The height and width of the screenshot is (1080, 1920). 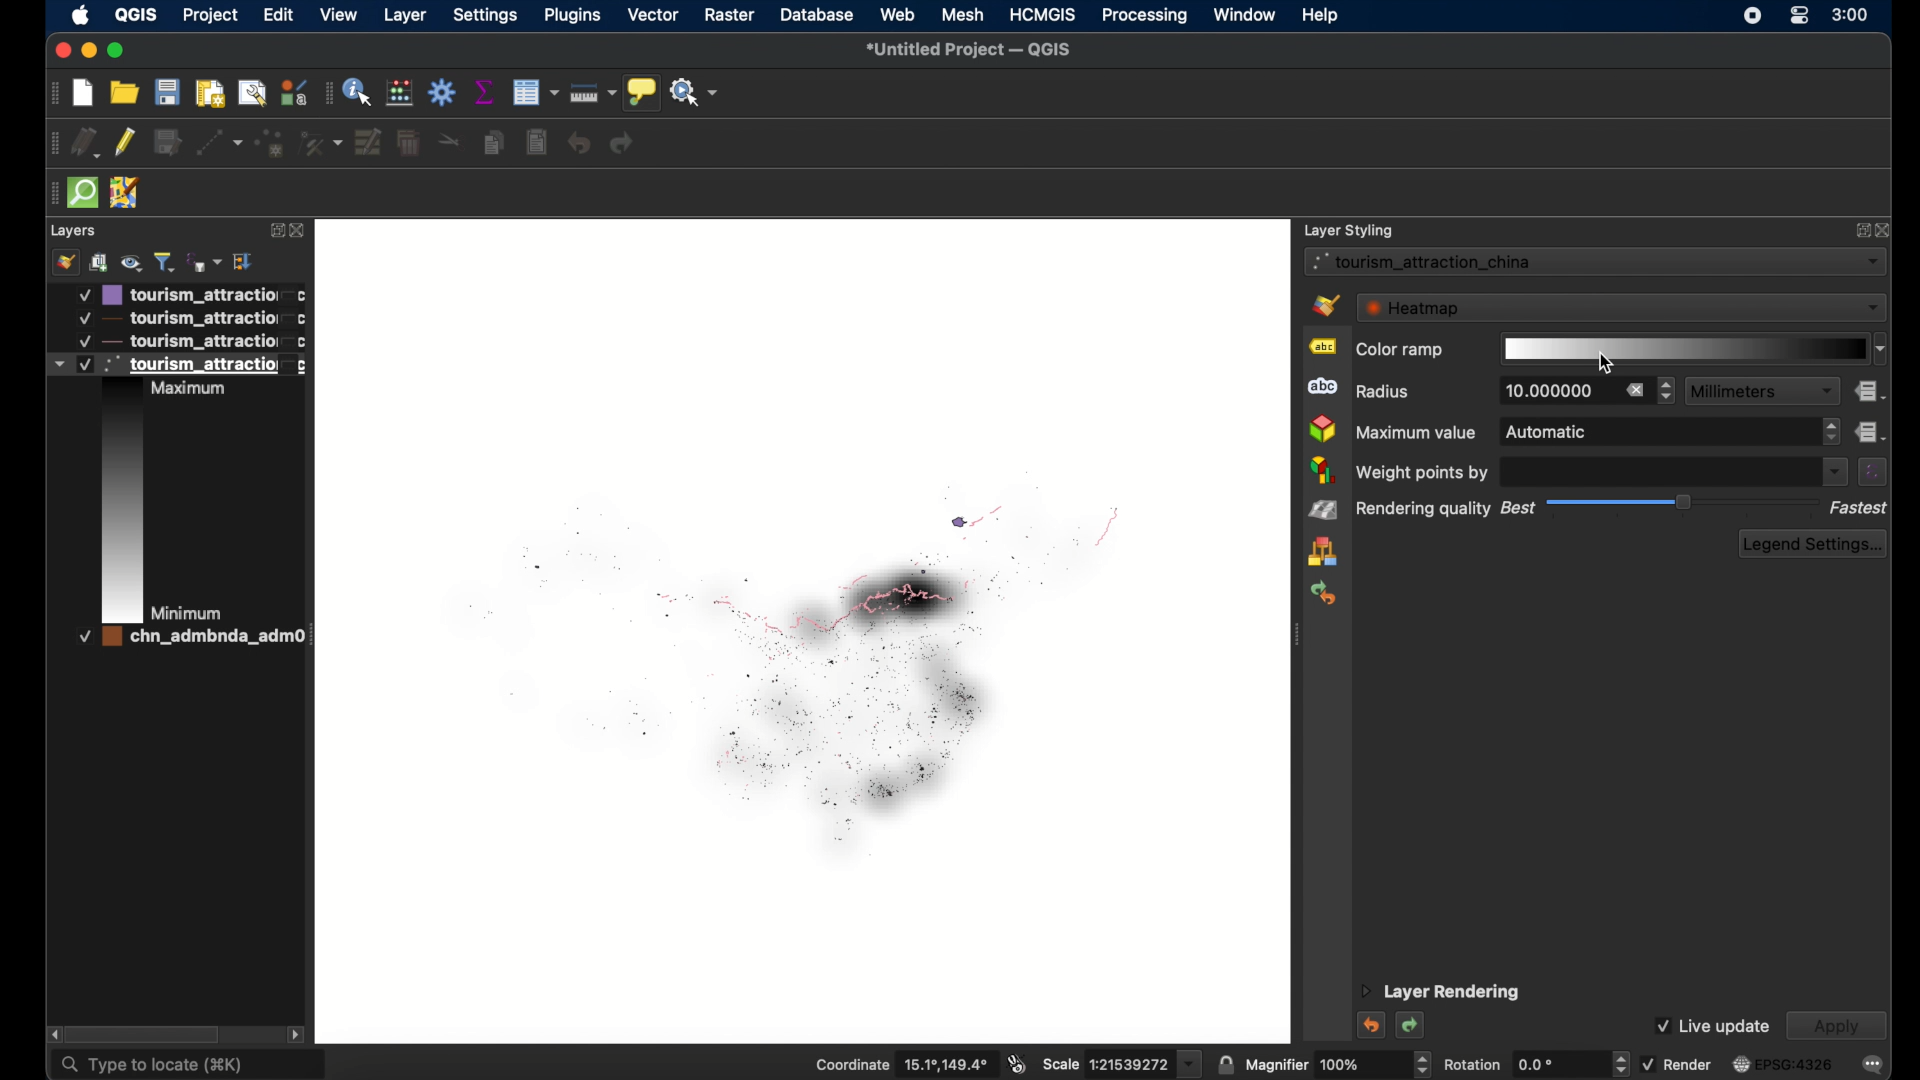 I want to click on 3d view, so click(x=1322, y=429).